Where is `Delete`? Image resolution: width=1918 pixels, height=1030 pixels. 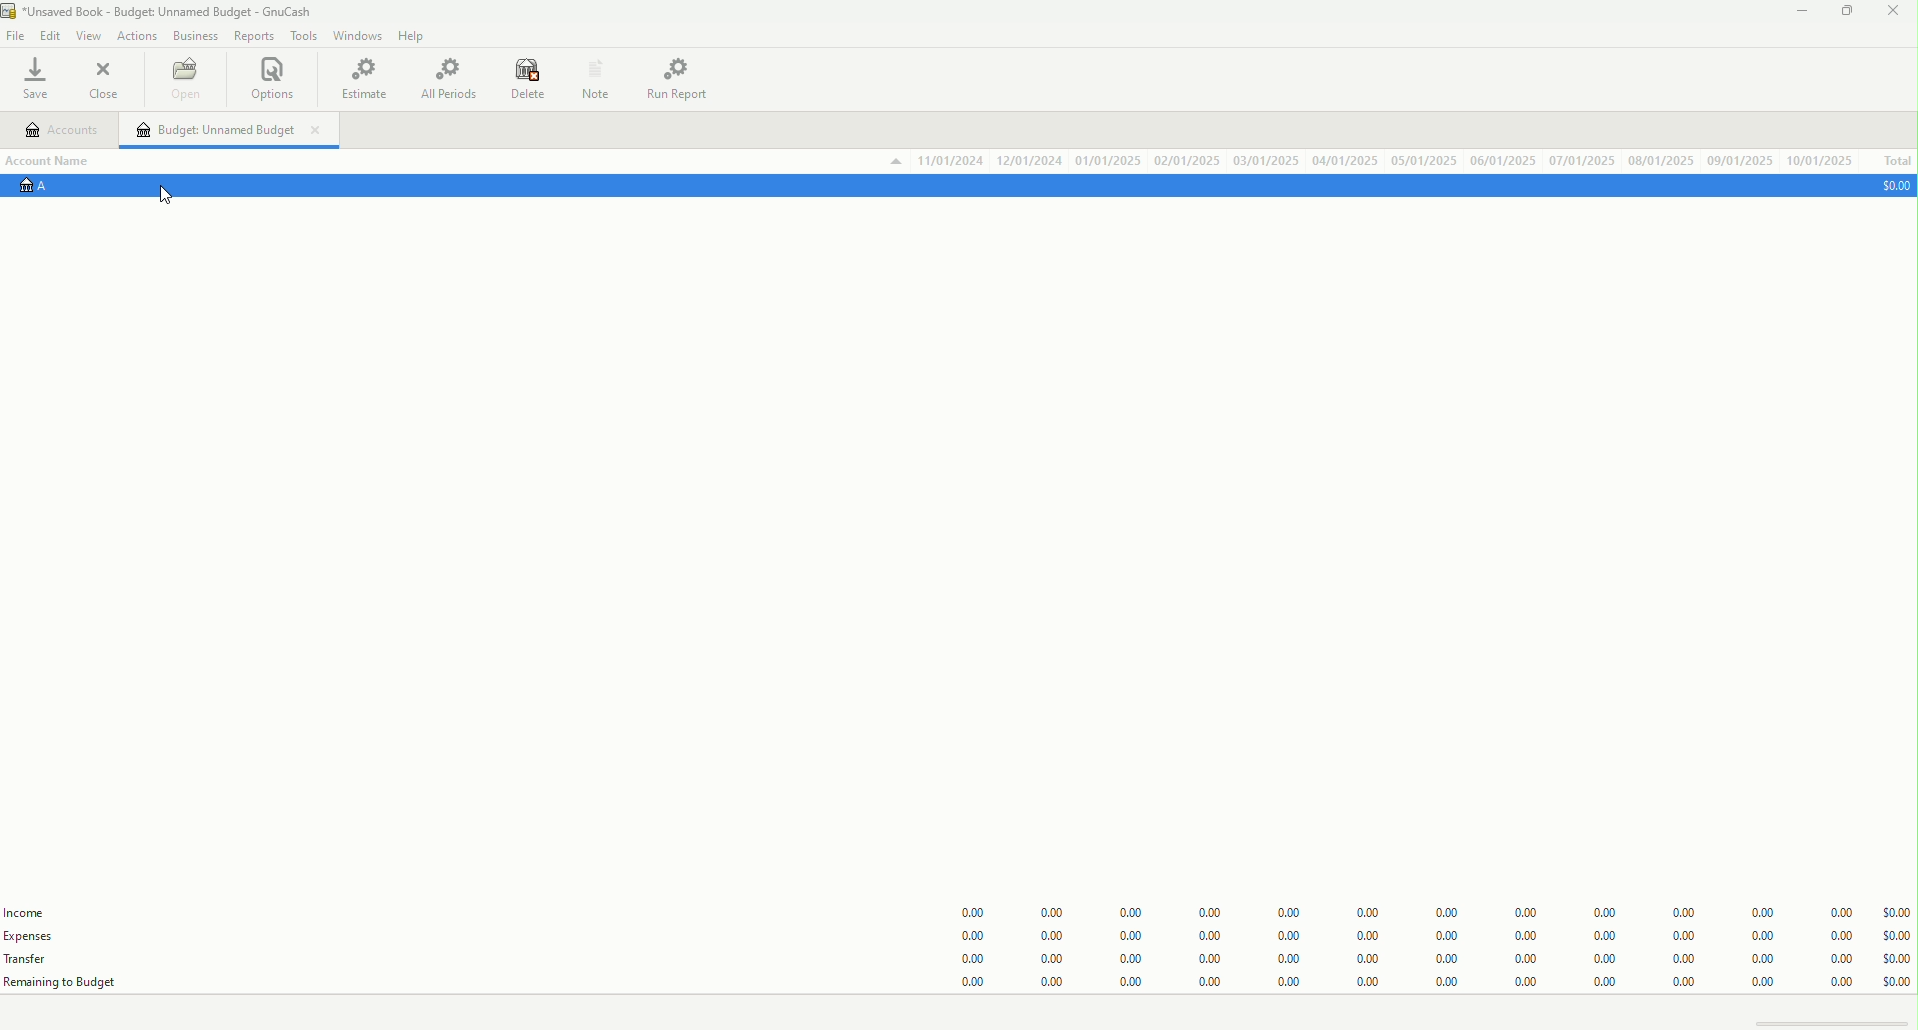 Delete is located at coordinates (528, 78).